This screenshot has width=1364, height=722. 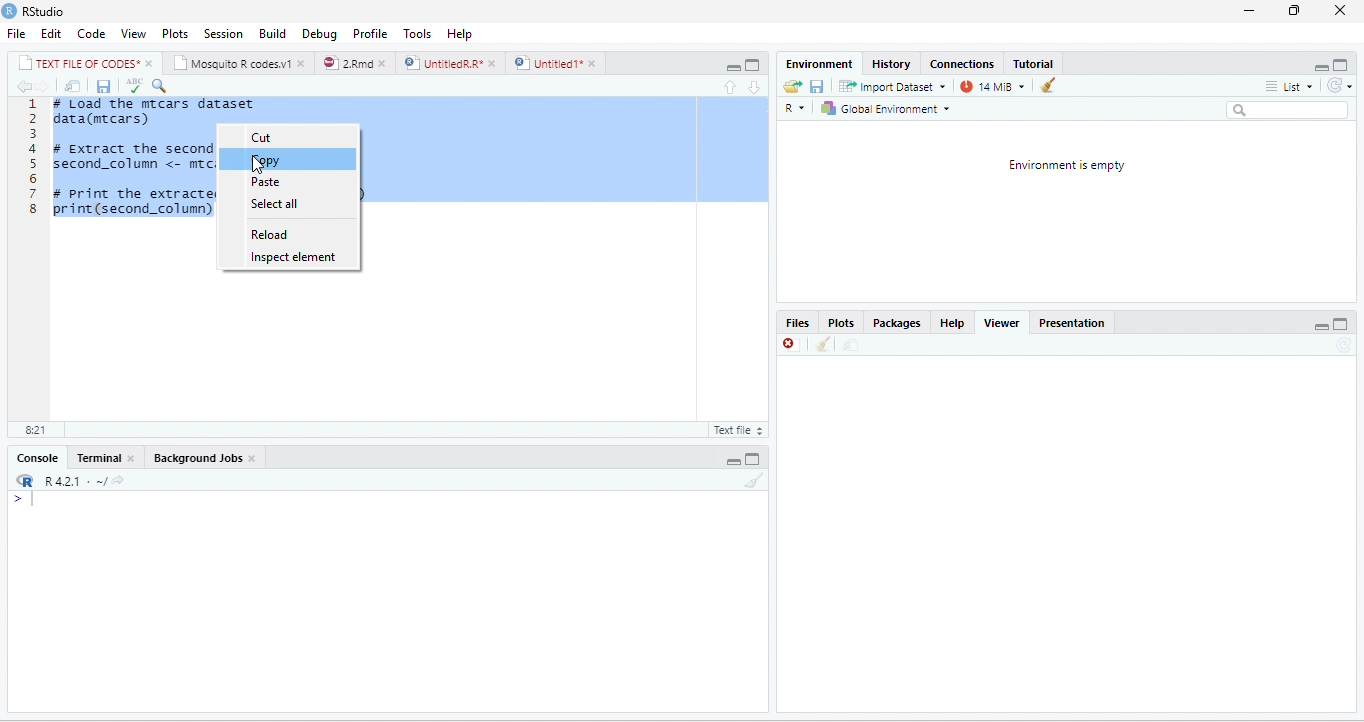 I want to click on 3, so click(x=33, y=134).